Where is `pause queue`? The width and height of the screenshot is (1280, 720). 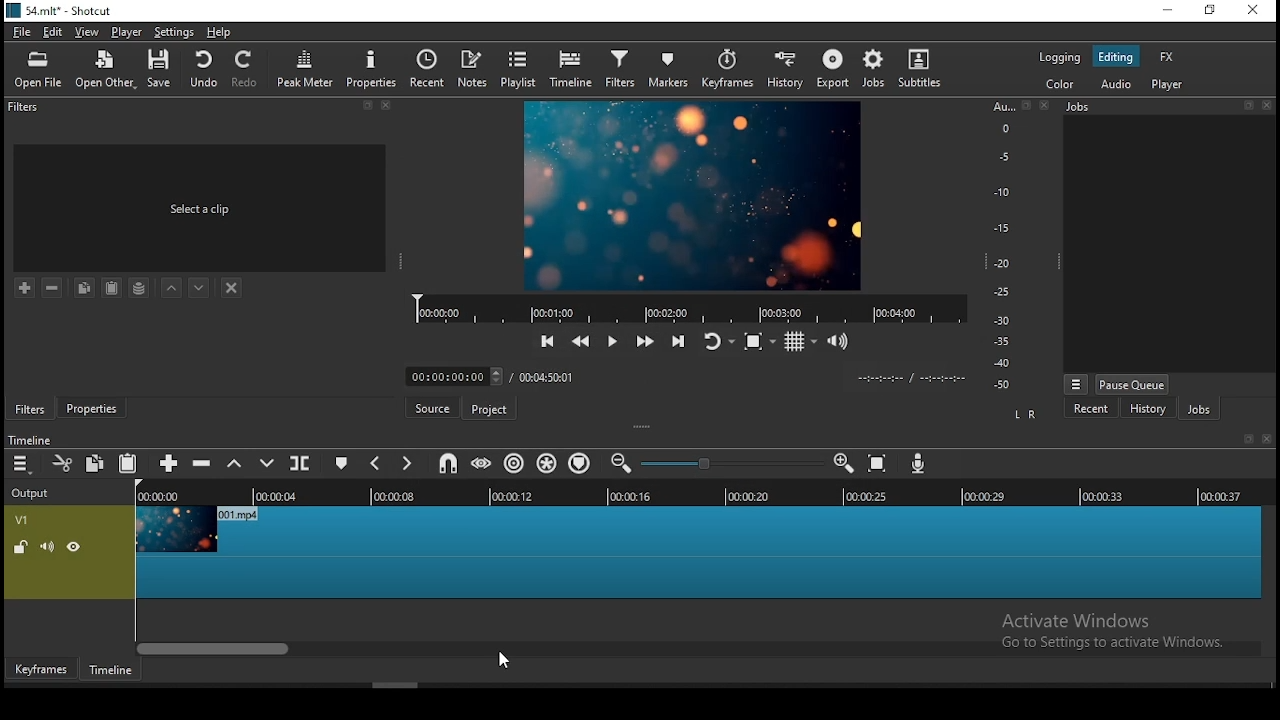
pause queue is located at coordinates (1132, 384).